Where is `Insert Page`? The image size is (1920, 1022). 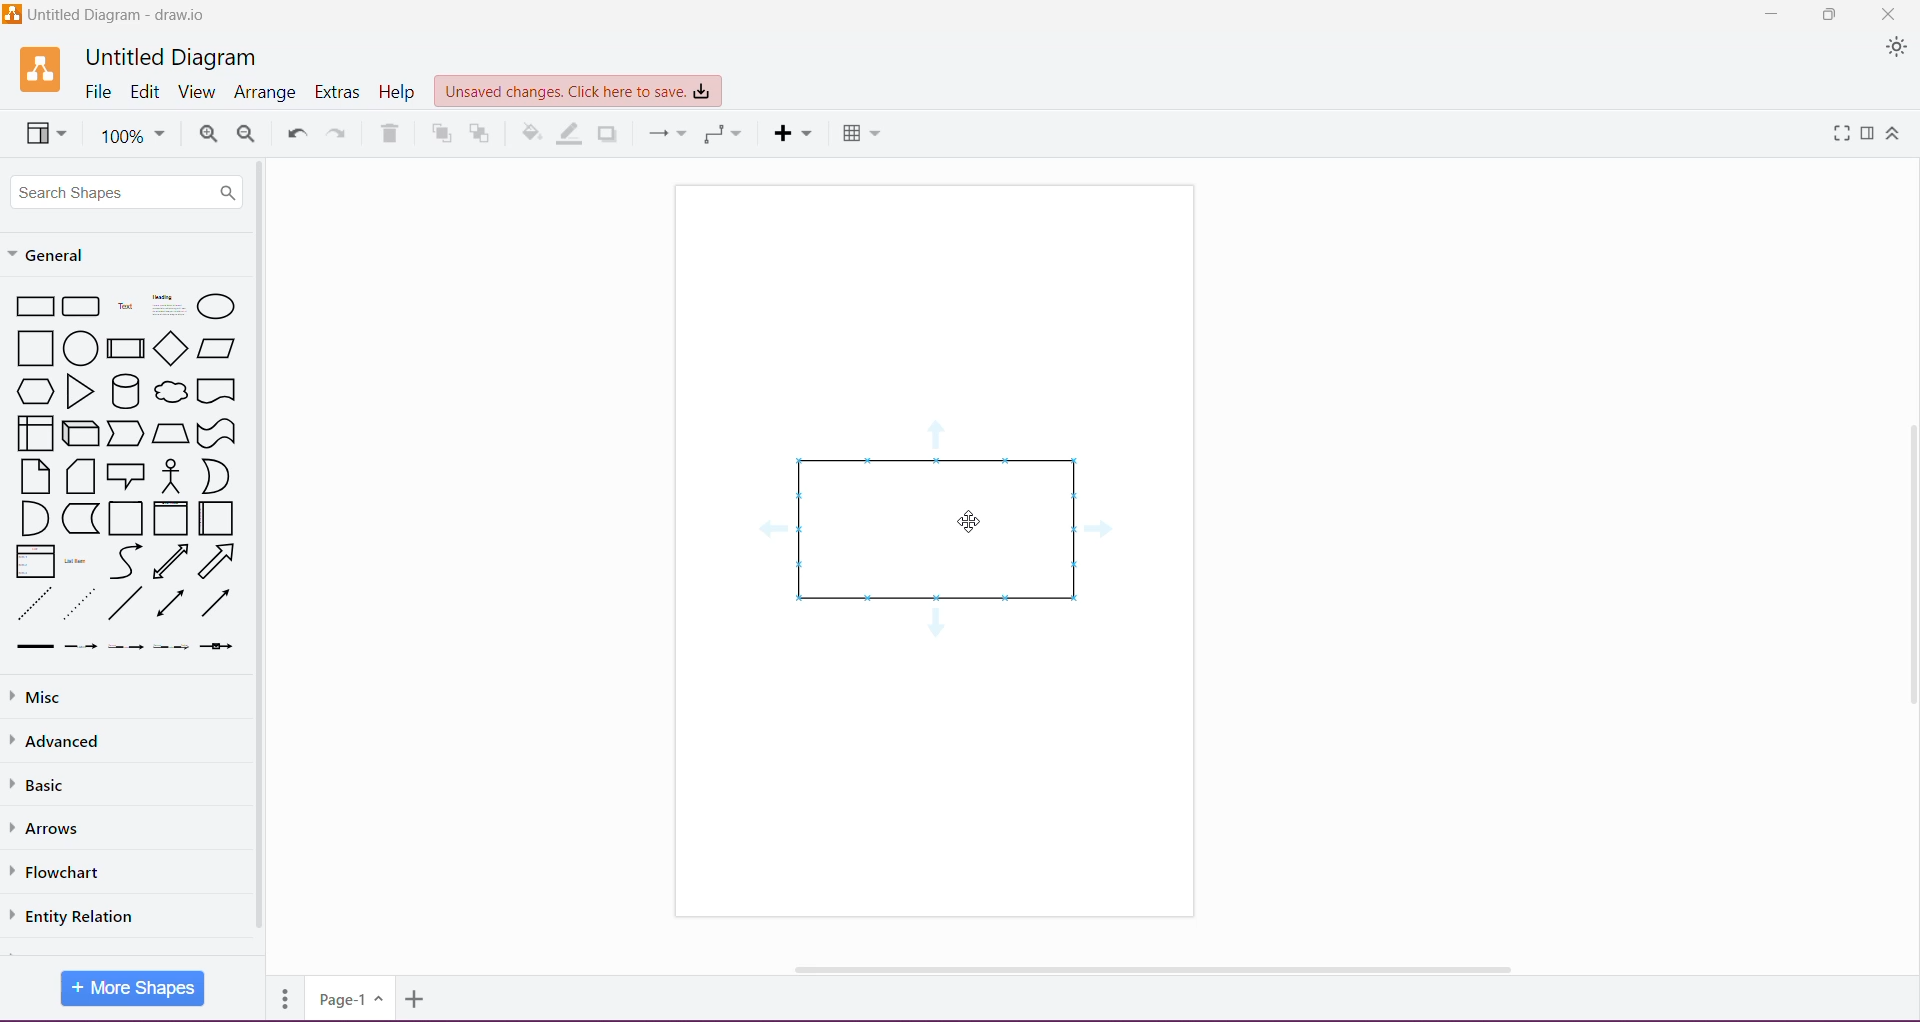
Insert Page is located at coordinates (418, 999).